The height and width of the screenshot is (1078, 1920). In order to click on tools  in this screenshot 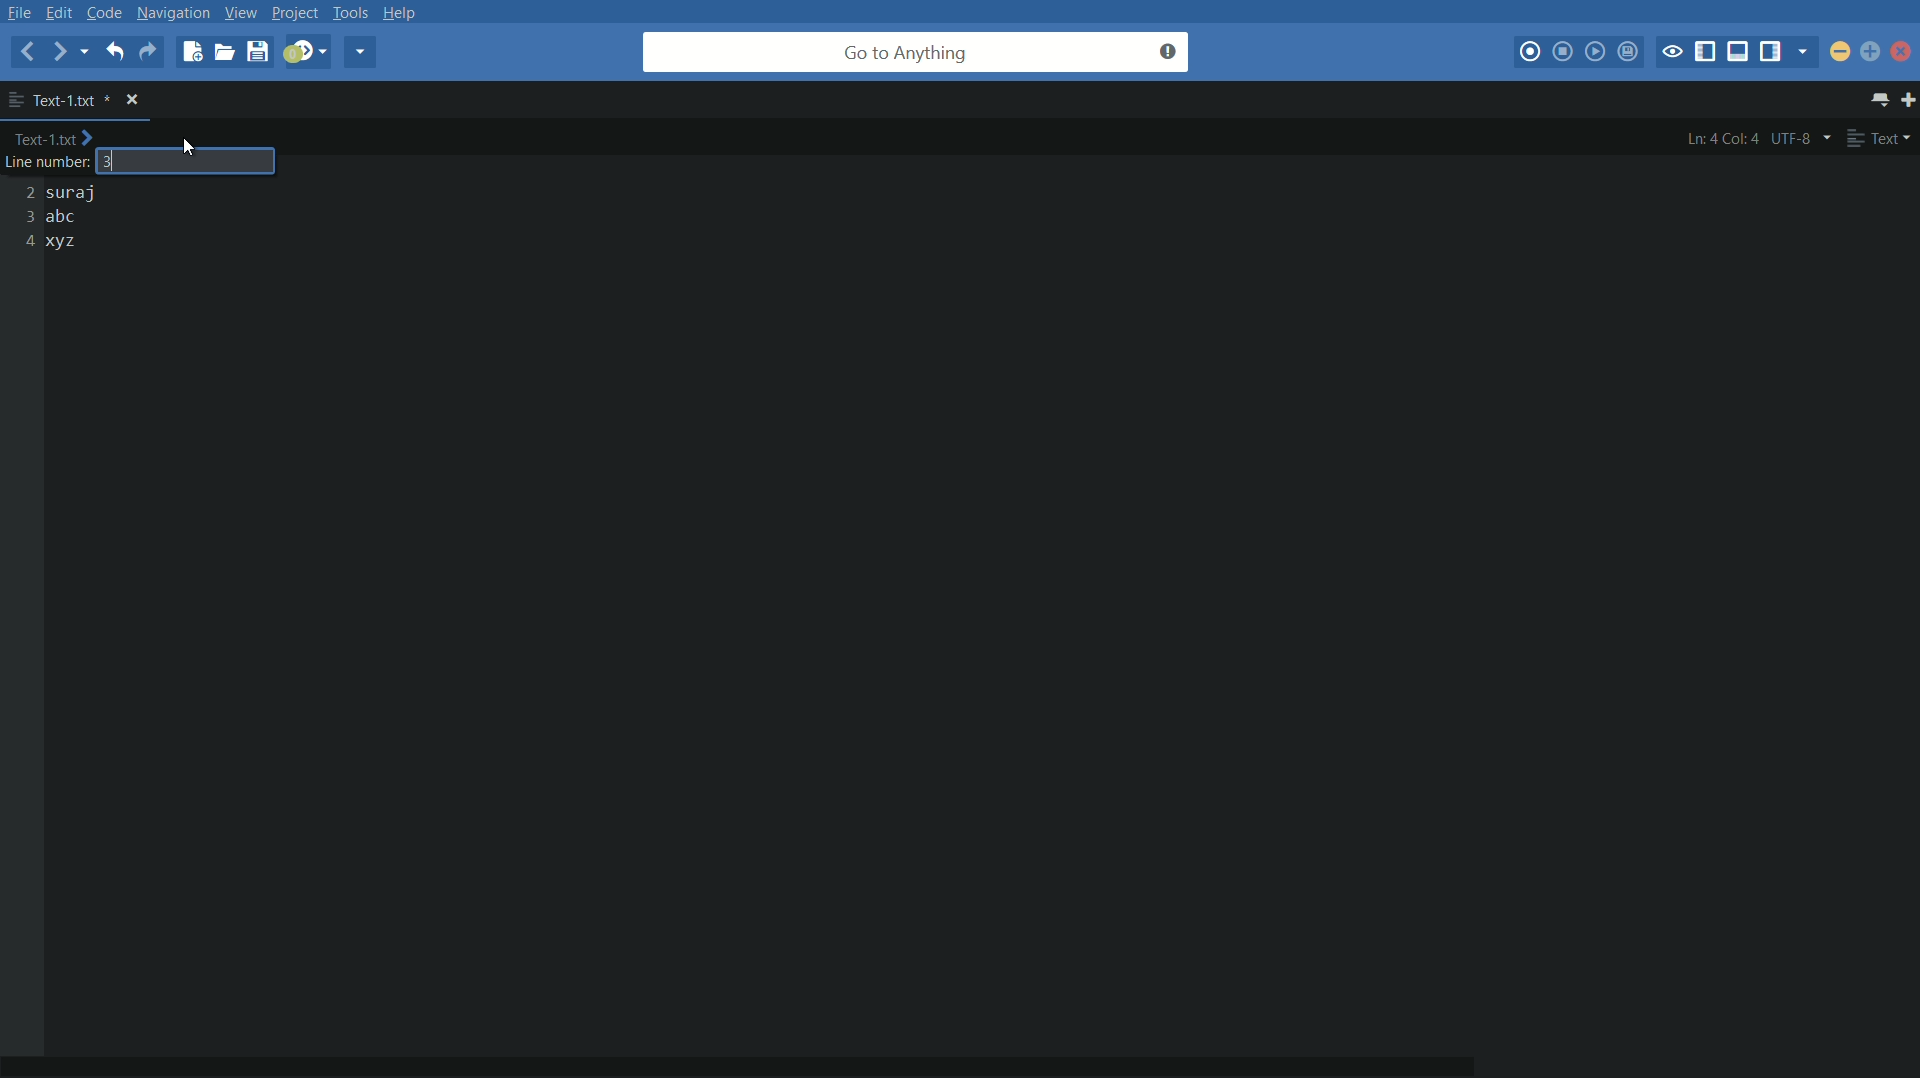, I will do `click(352, 12)`.